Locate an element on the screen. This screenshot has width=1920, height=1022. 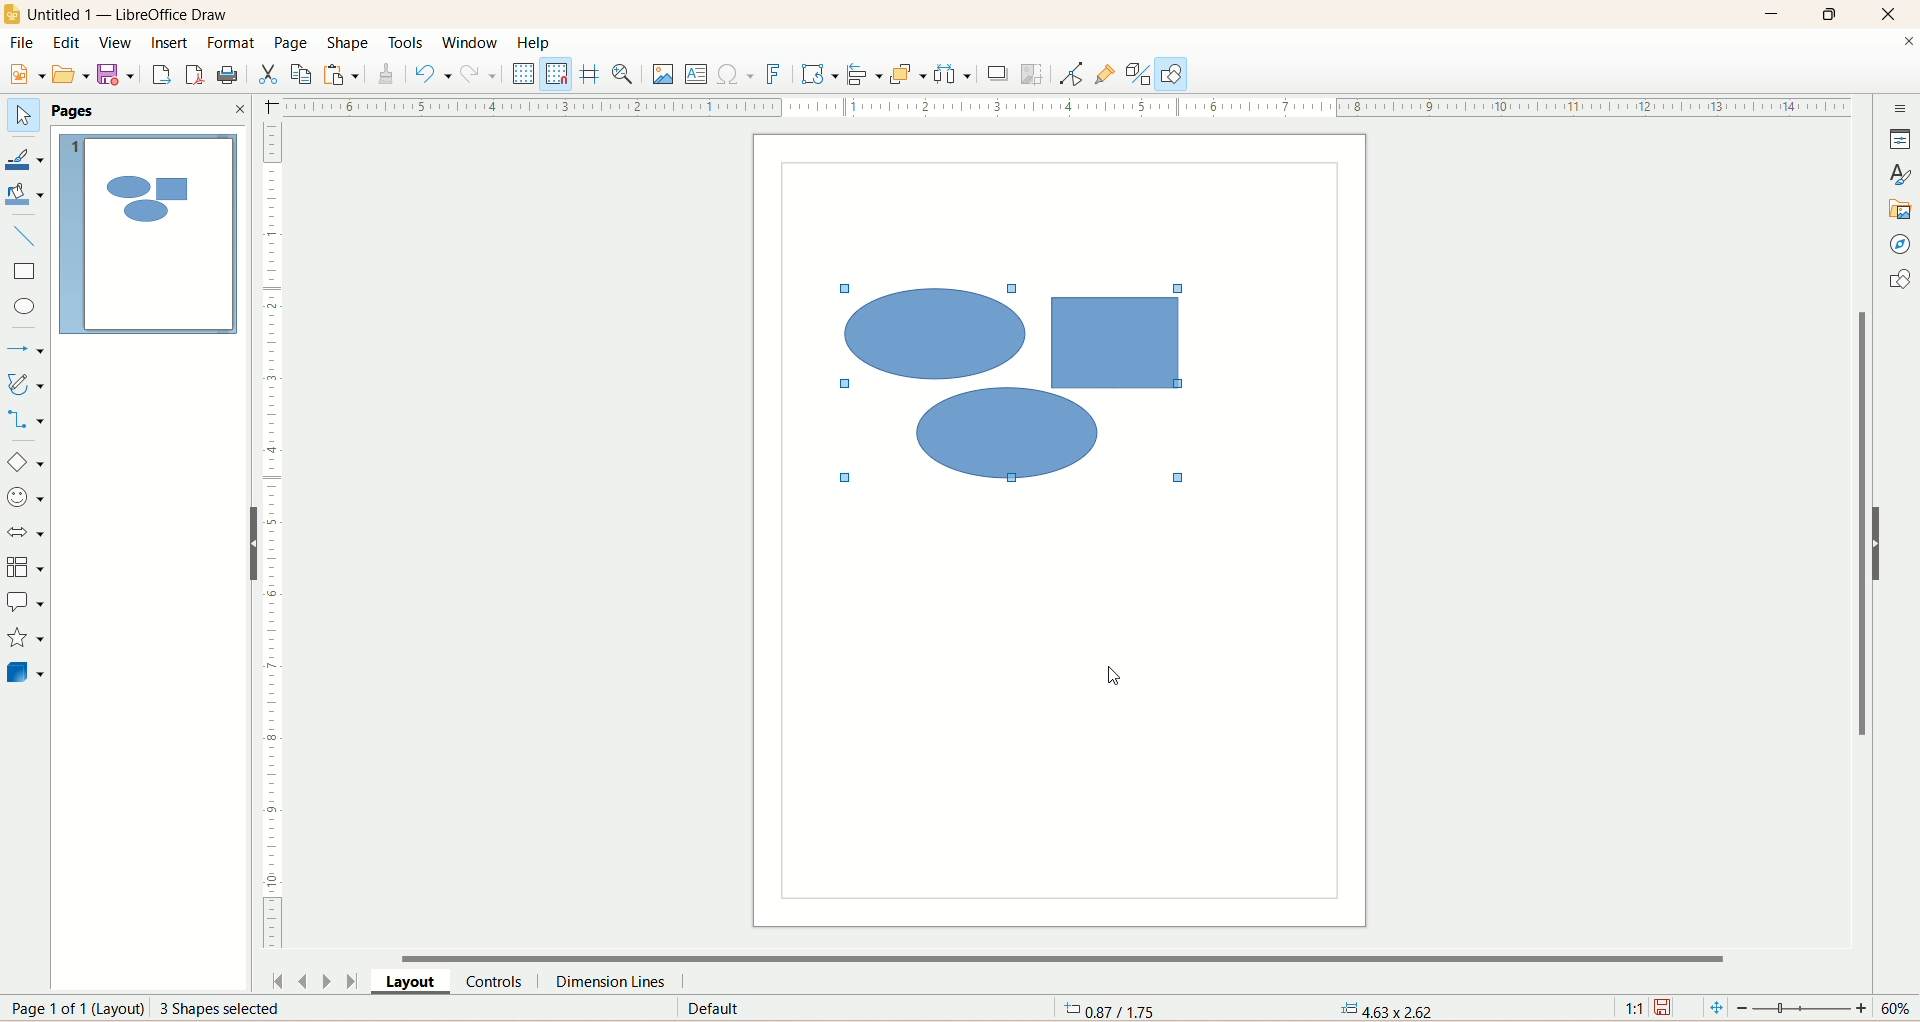
previous is located at coordinates (305, 983).